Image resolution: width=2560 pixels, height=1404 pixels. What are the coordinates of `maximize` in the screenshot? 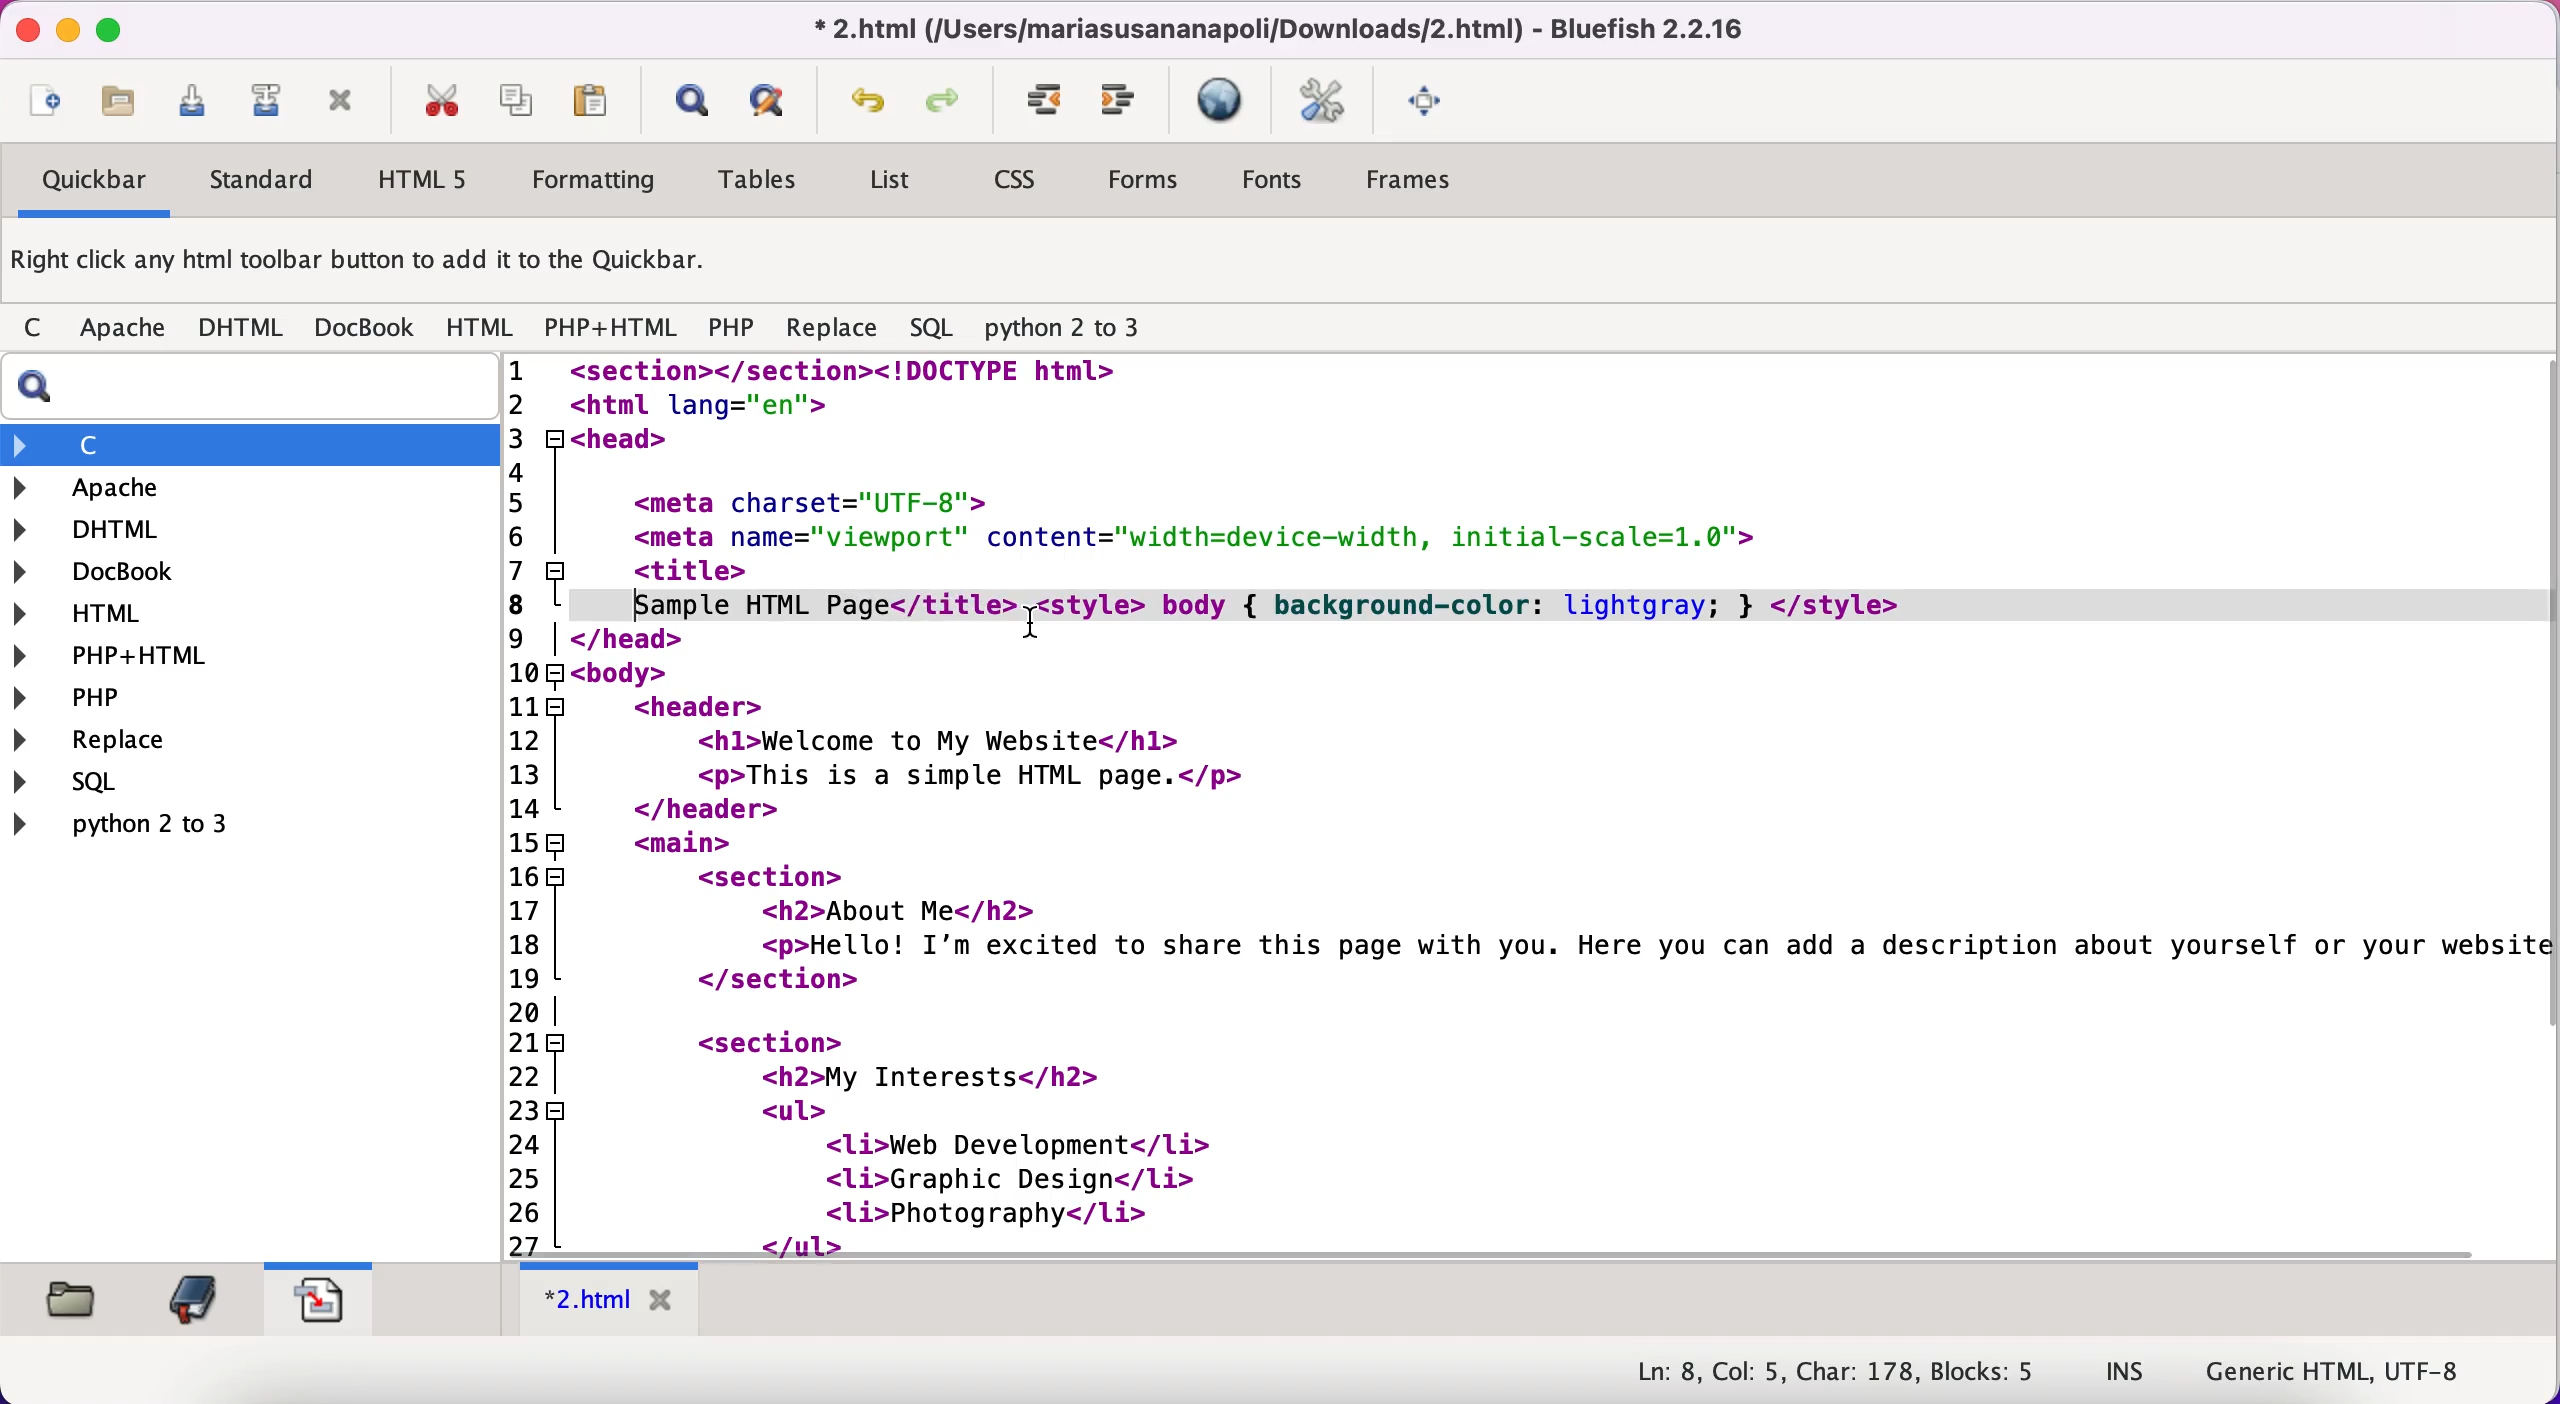 It's located at (109, 28).